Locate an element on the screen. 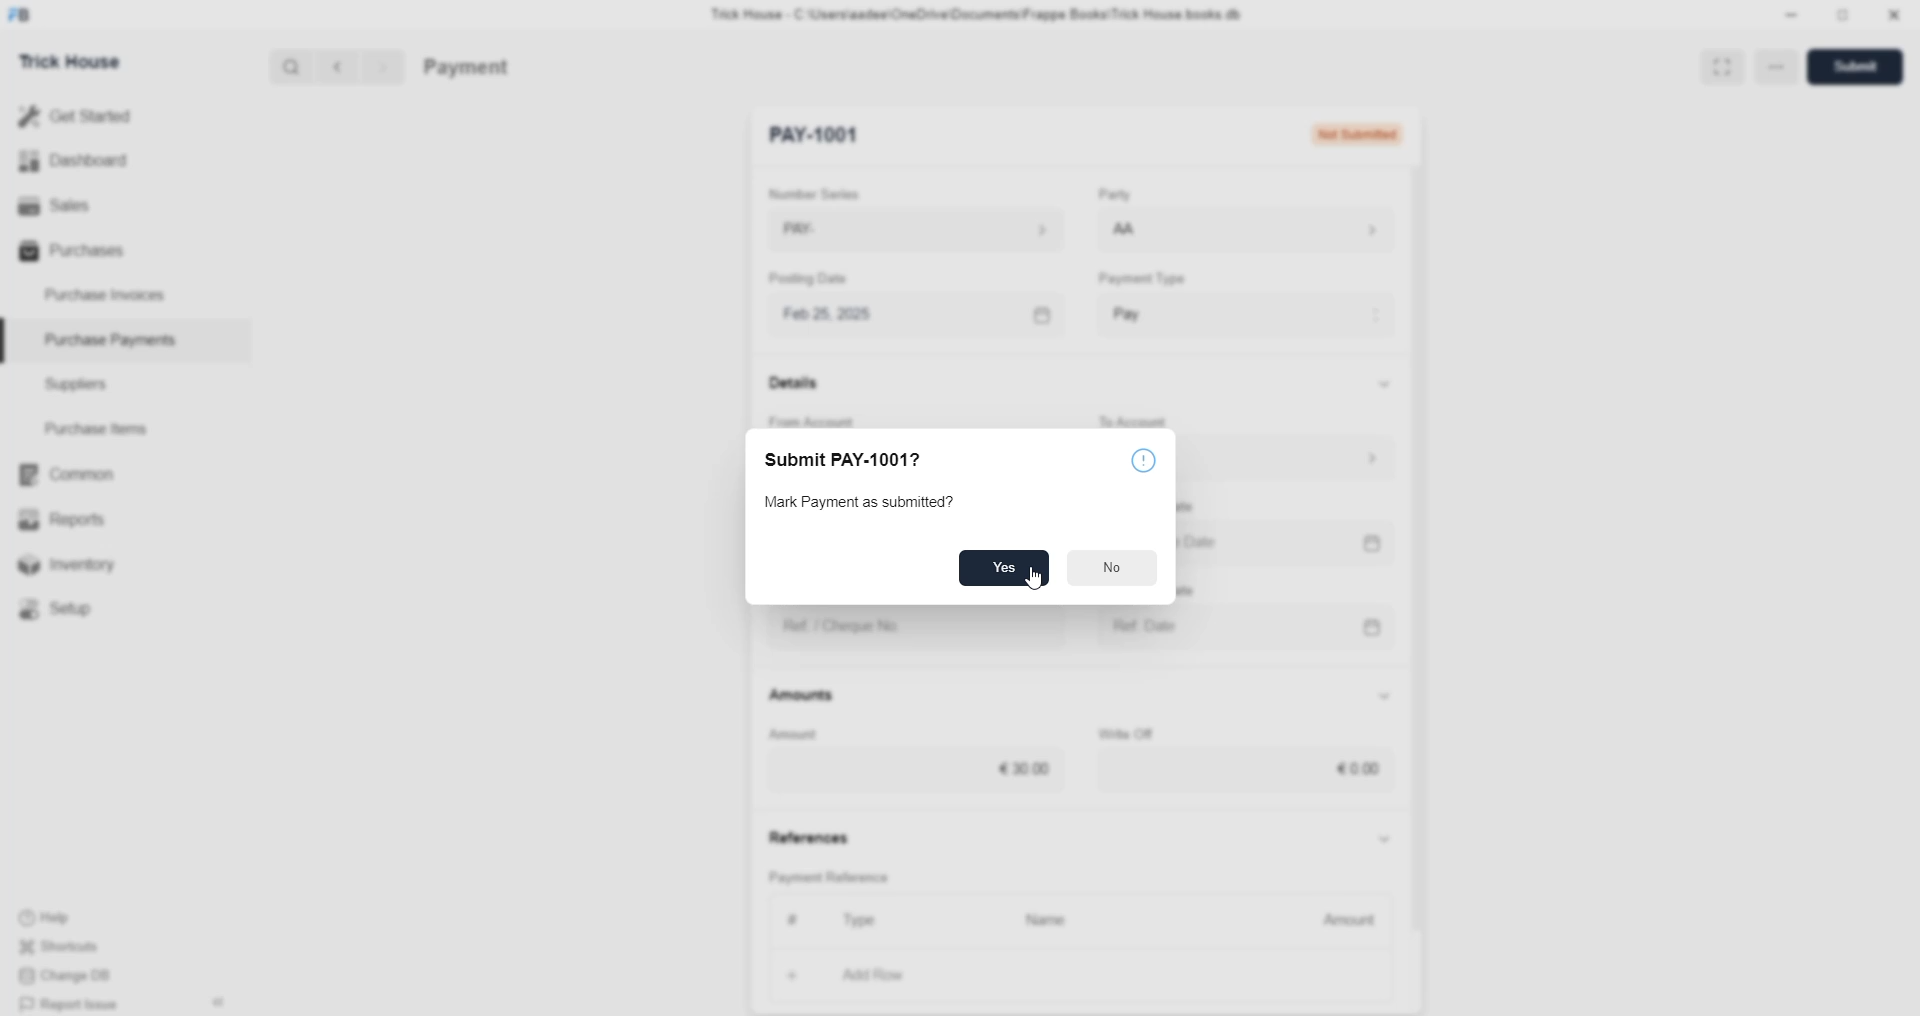 Image resolution: width=1920 pixels, height=1016 pixels. Number Series is located at coordinates (828, 193).